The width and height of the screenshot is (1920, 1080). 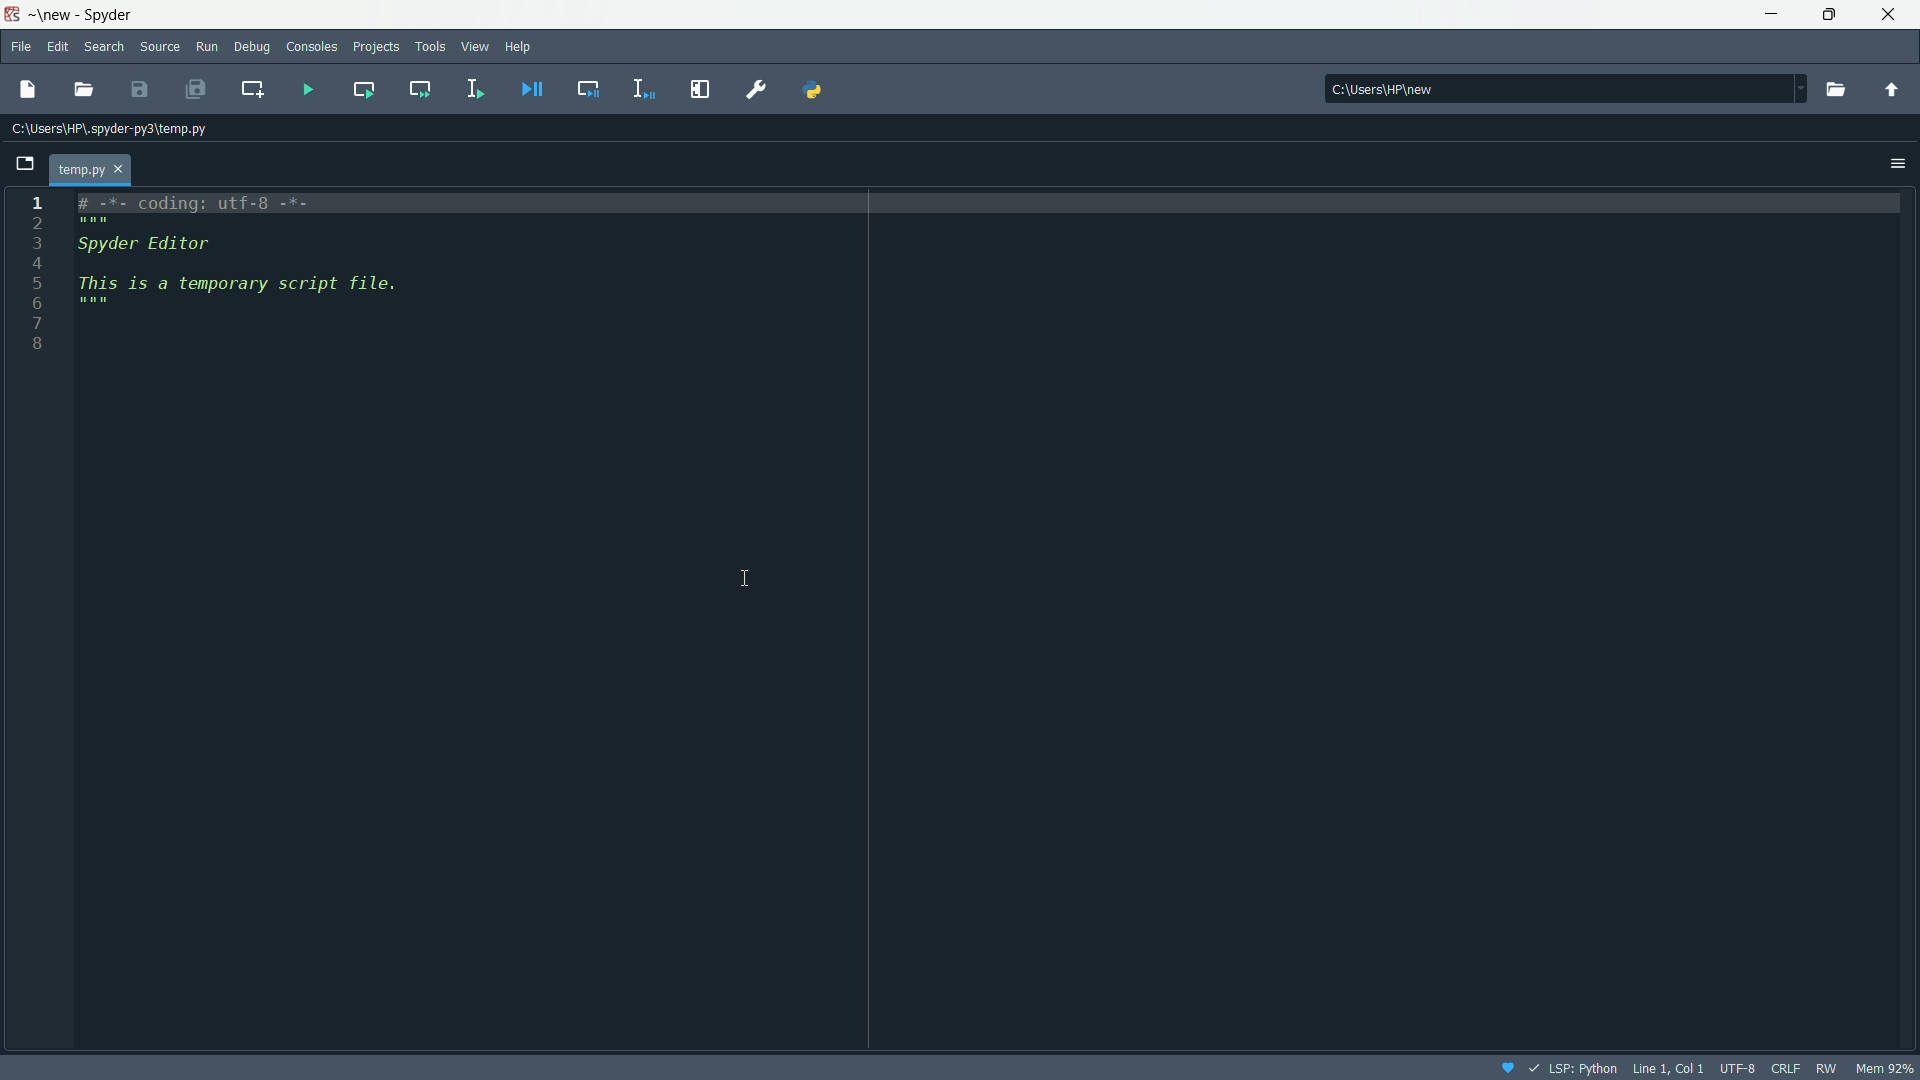 I want to click on Run selector or current line (F9), so click(x=470, y=86).